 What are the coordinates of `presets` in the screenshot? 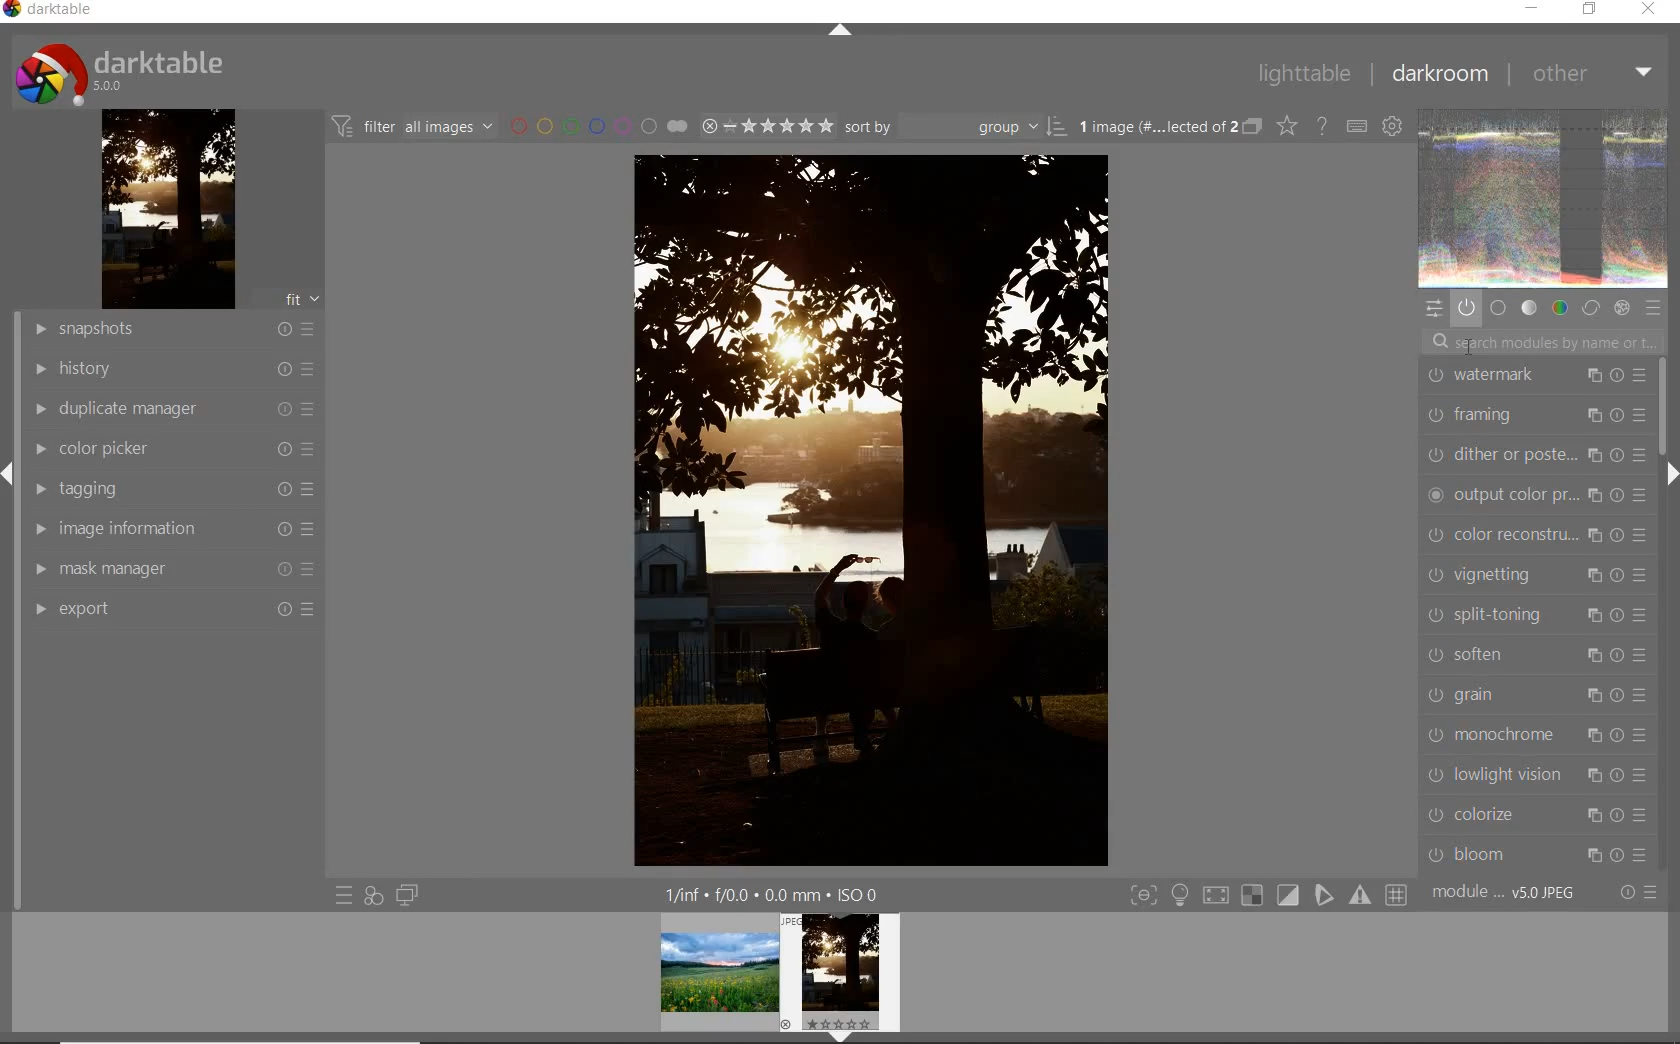 It's located at (1654, 307).